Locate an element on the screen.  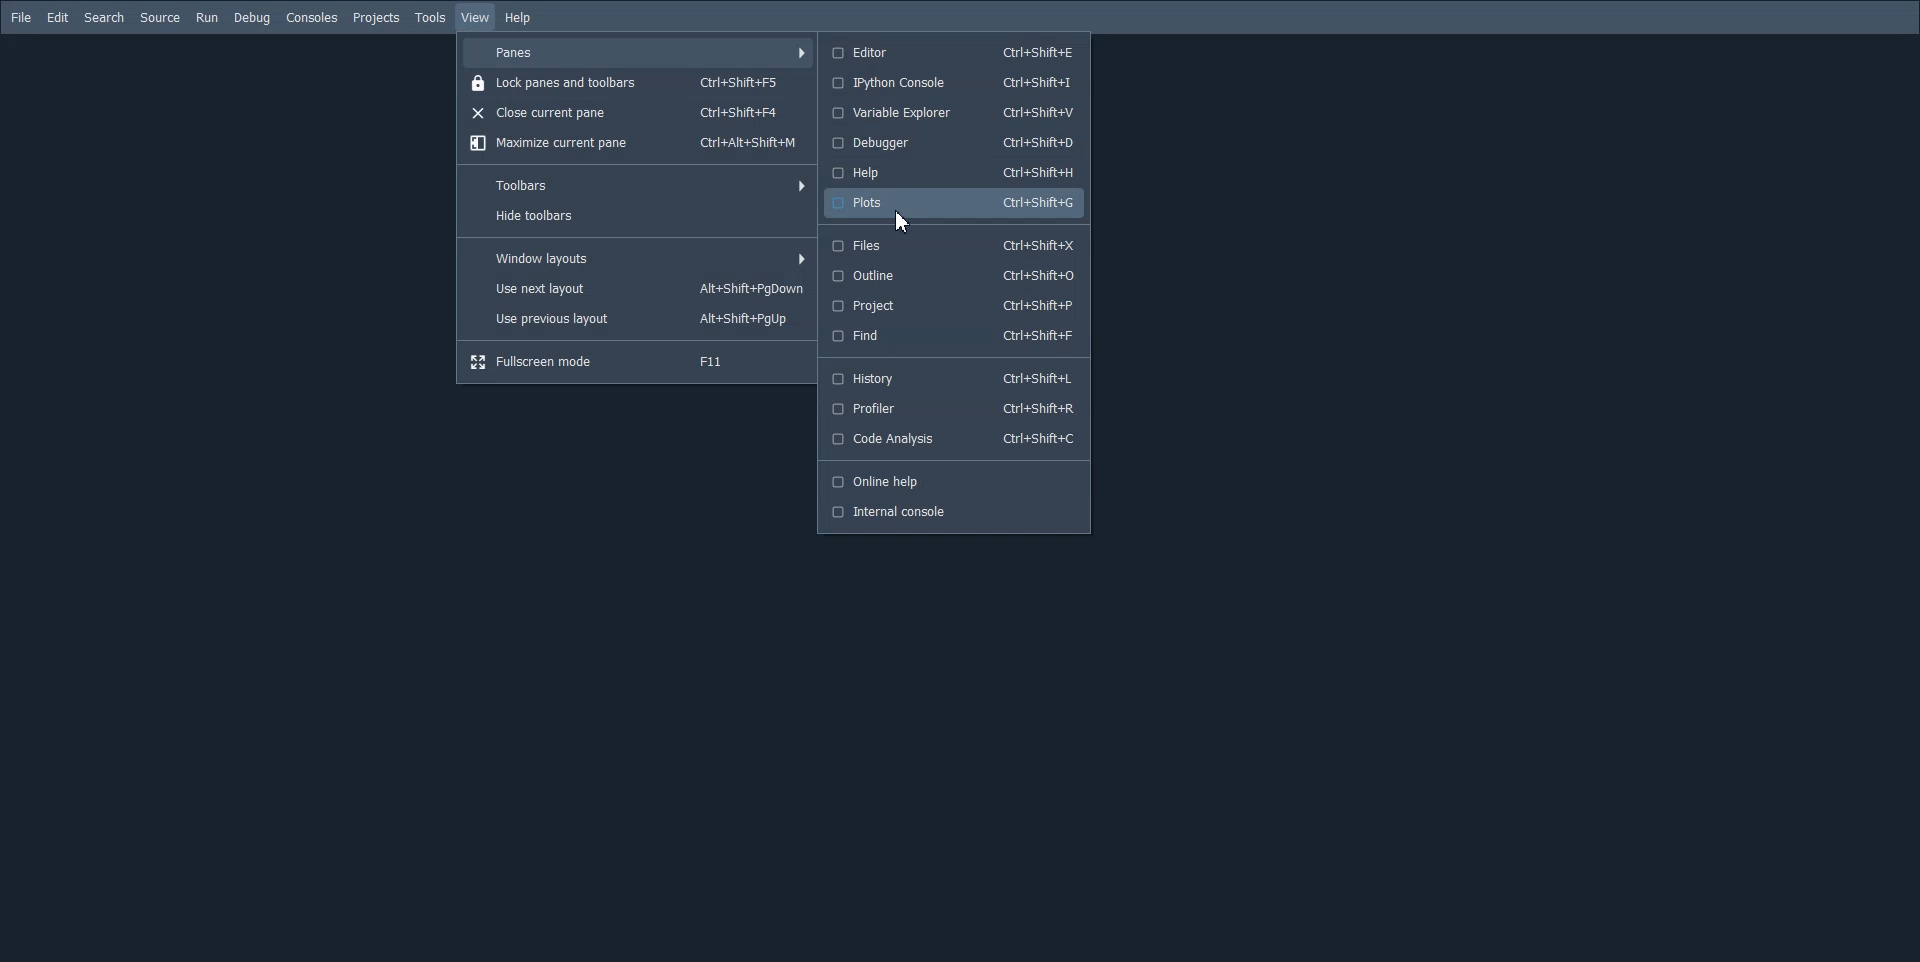
Profiler is located at coordinates (955, 409).